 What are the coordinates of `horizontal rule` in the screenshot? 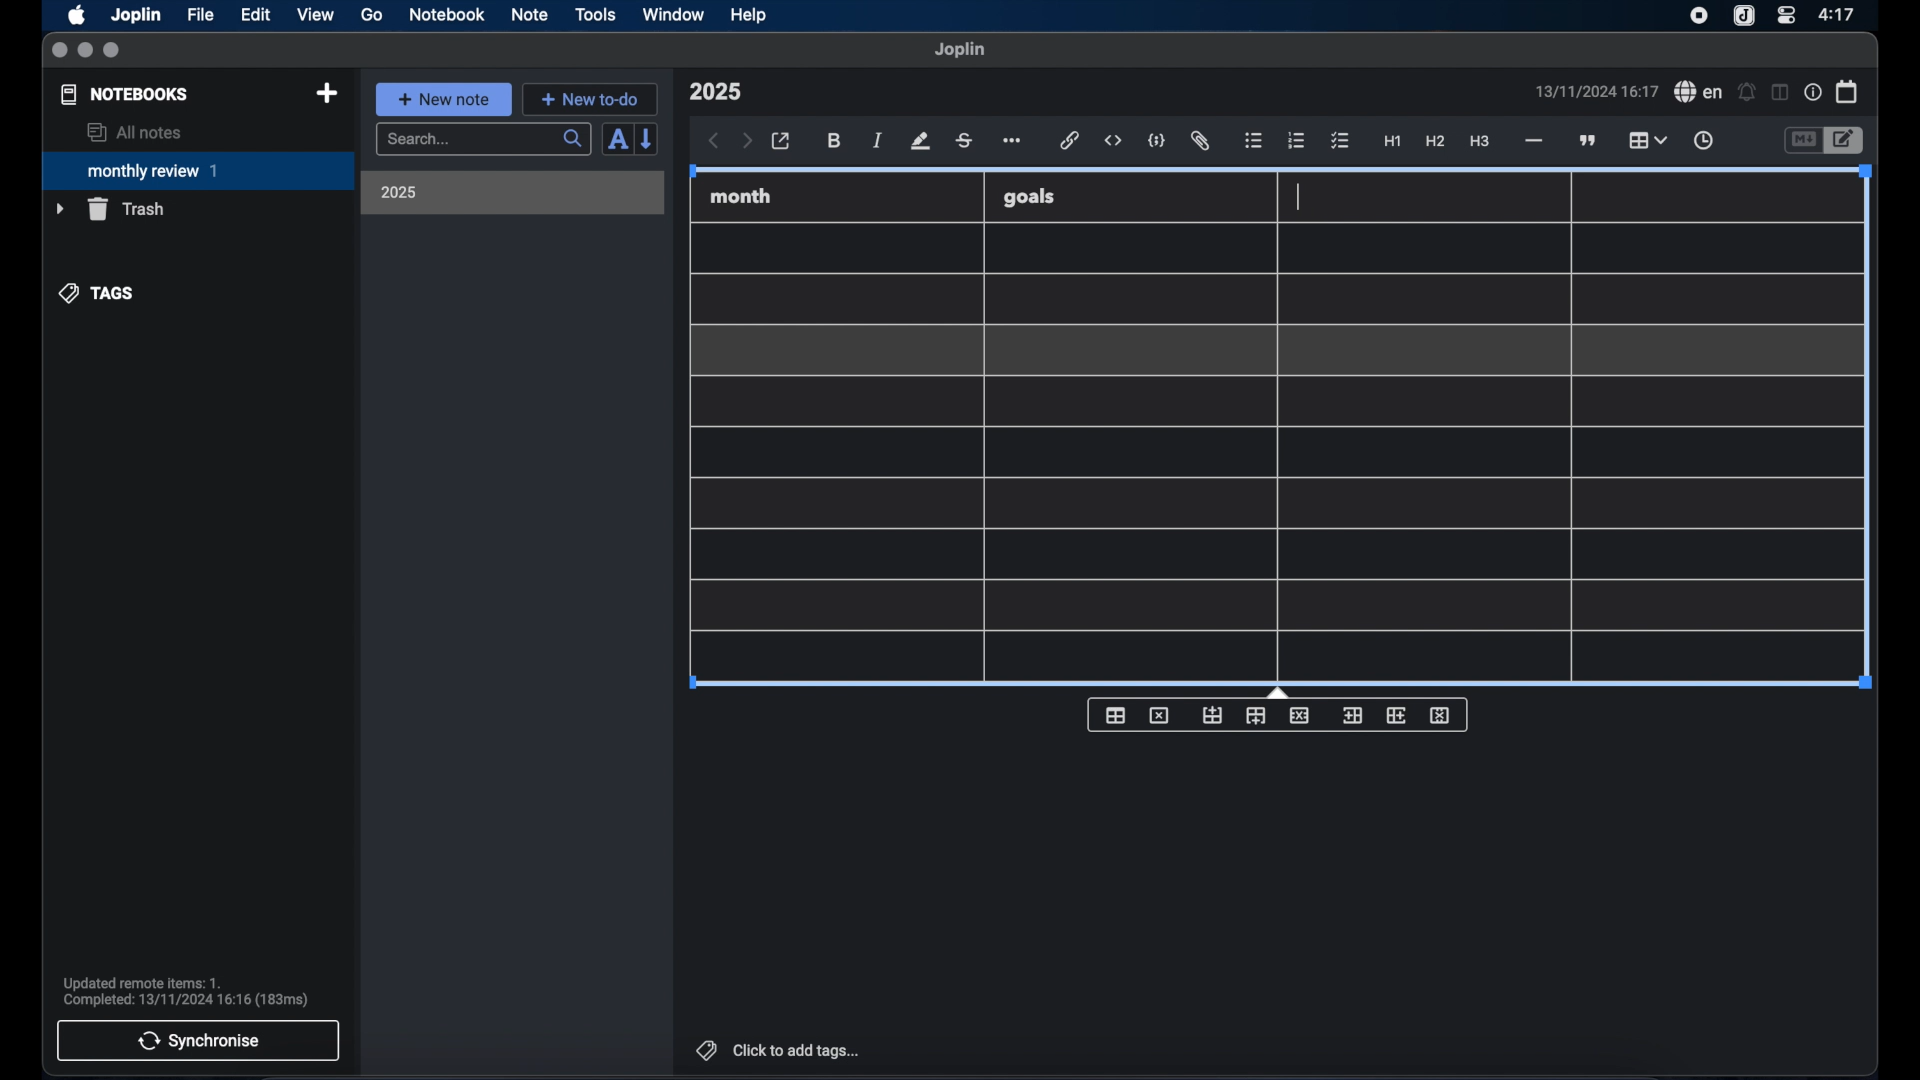 It's located at (1532, 141).